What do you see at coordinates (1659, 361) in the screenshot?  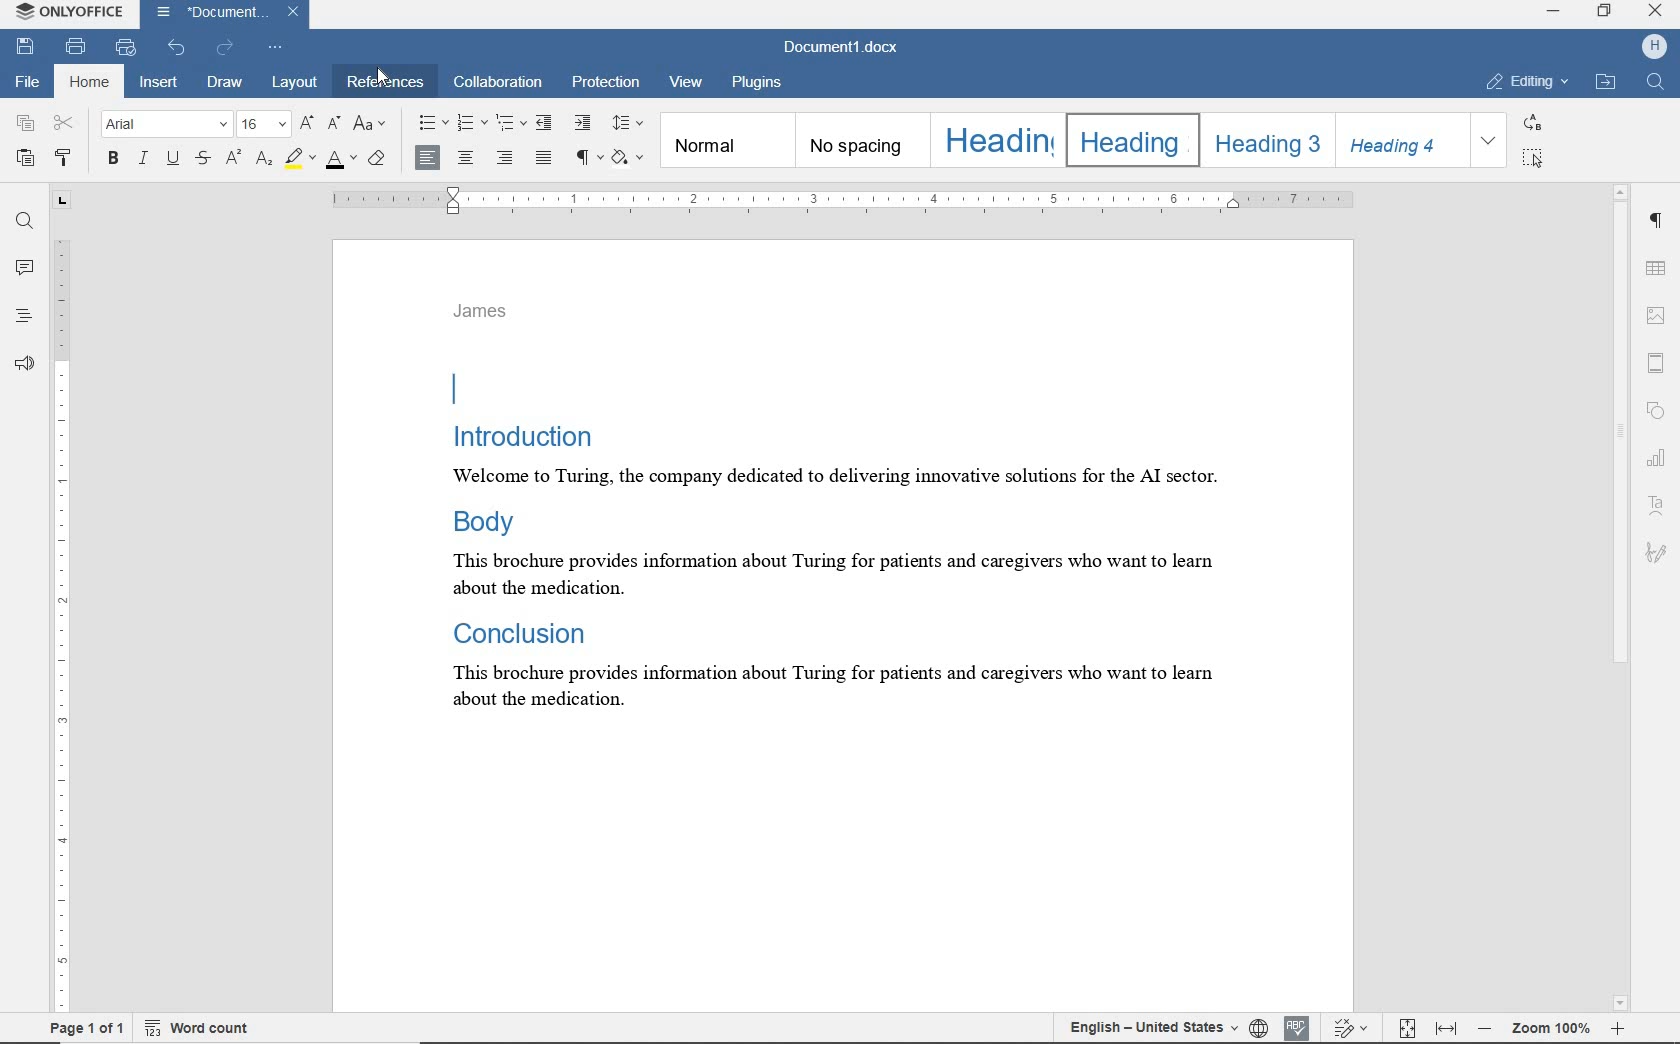 I see `header & footer` at bounding box center [1659, 361].